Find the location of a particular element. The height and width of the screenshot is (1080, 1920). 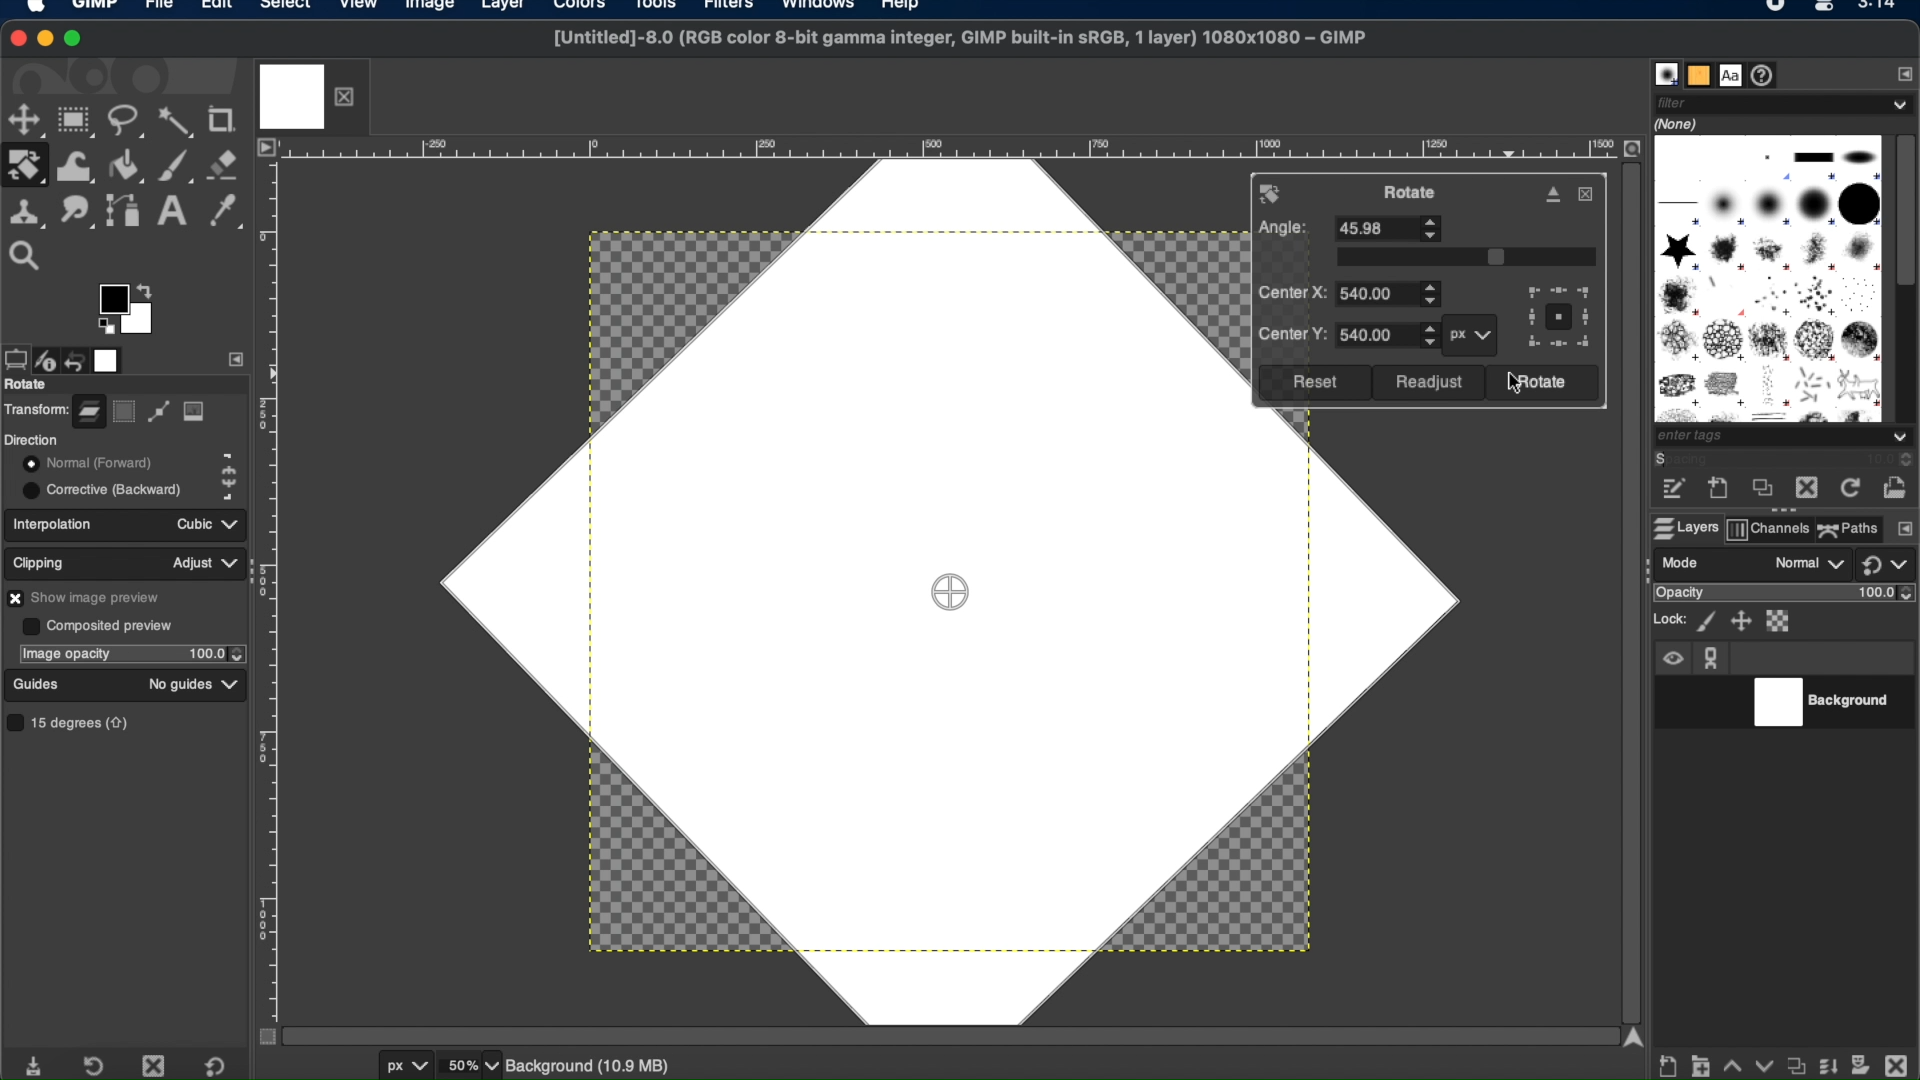

access image menu is located at coordinates (266, 148).